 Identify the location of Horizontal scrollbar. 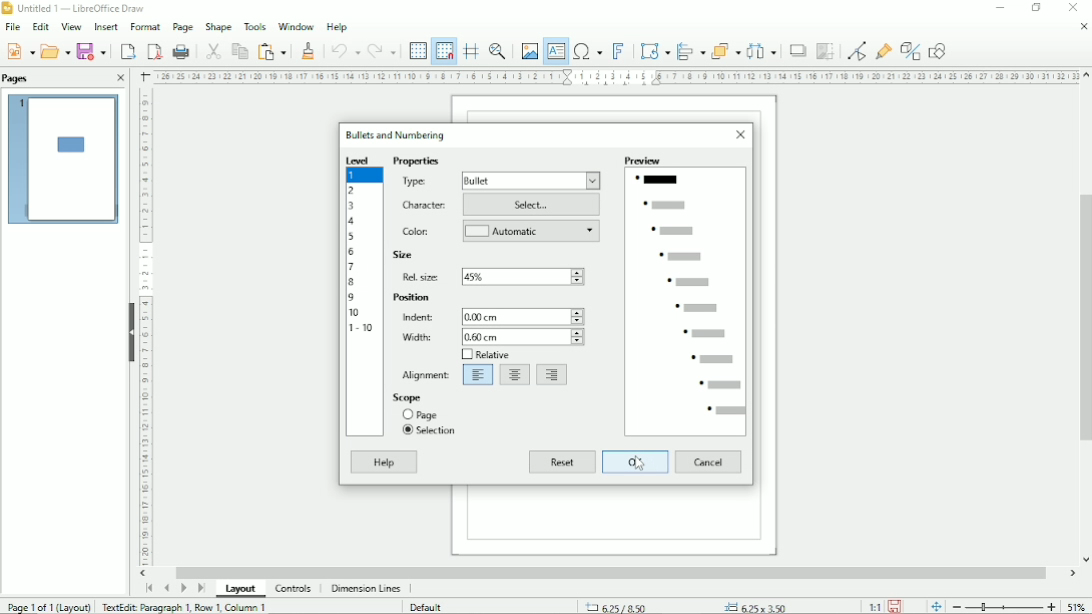
(612, 571).